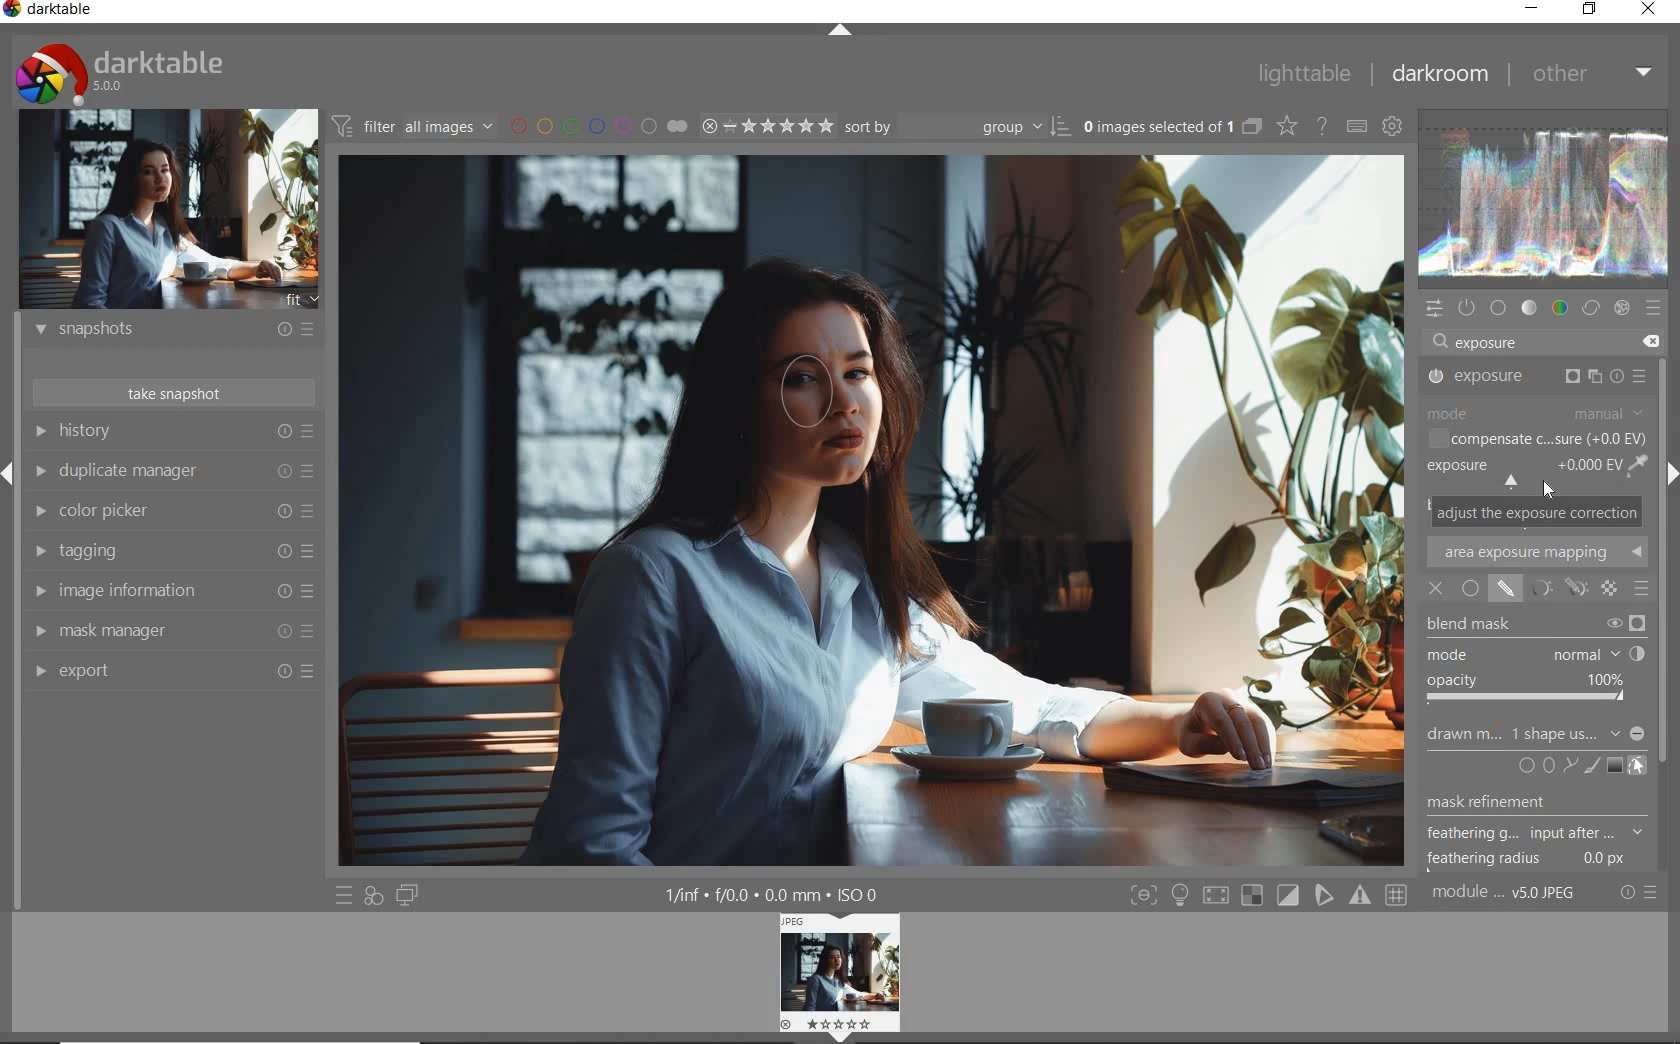 The height and width of the screenshot is (1044, 1680). I want to click on image information, so click(176, 589).